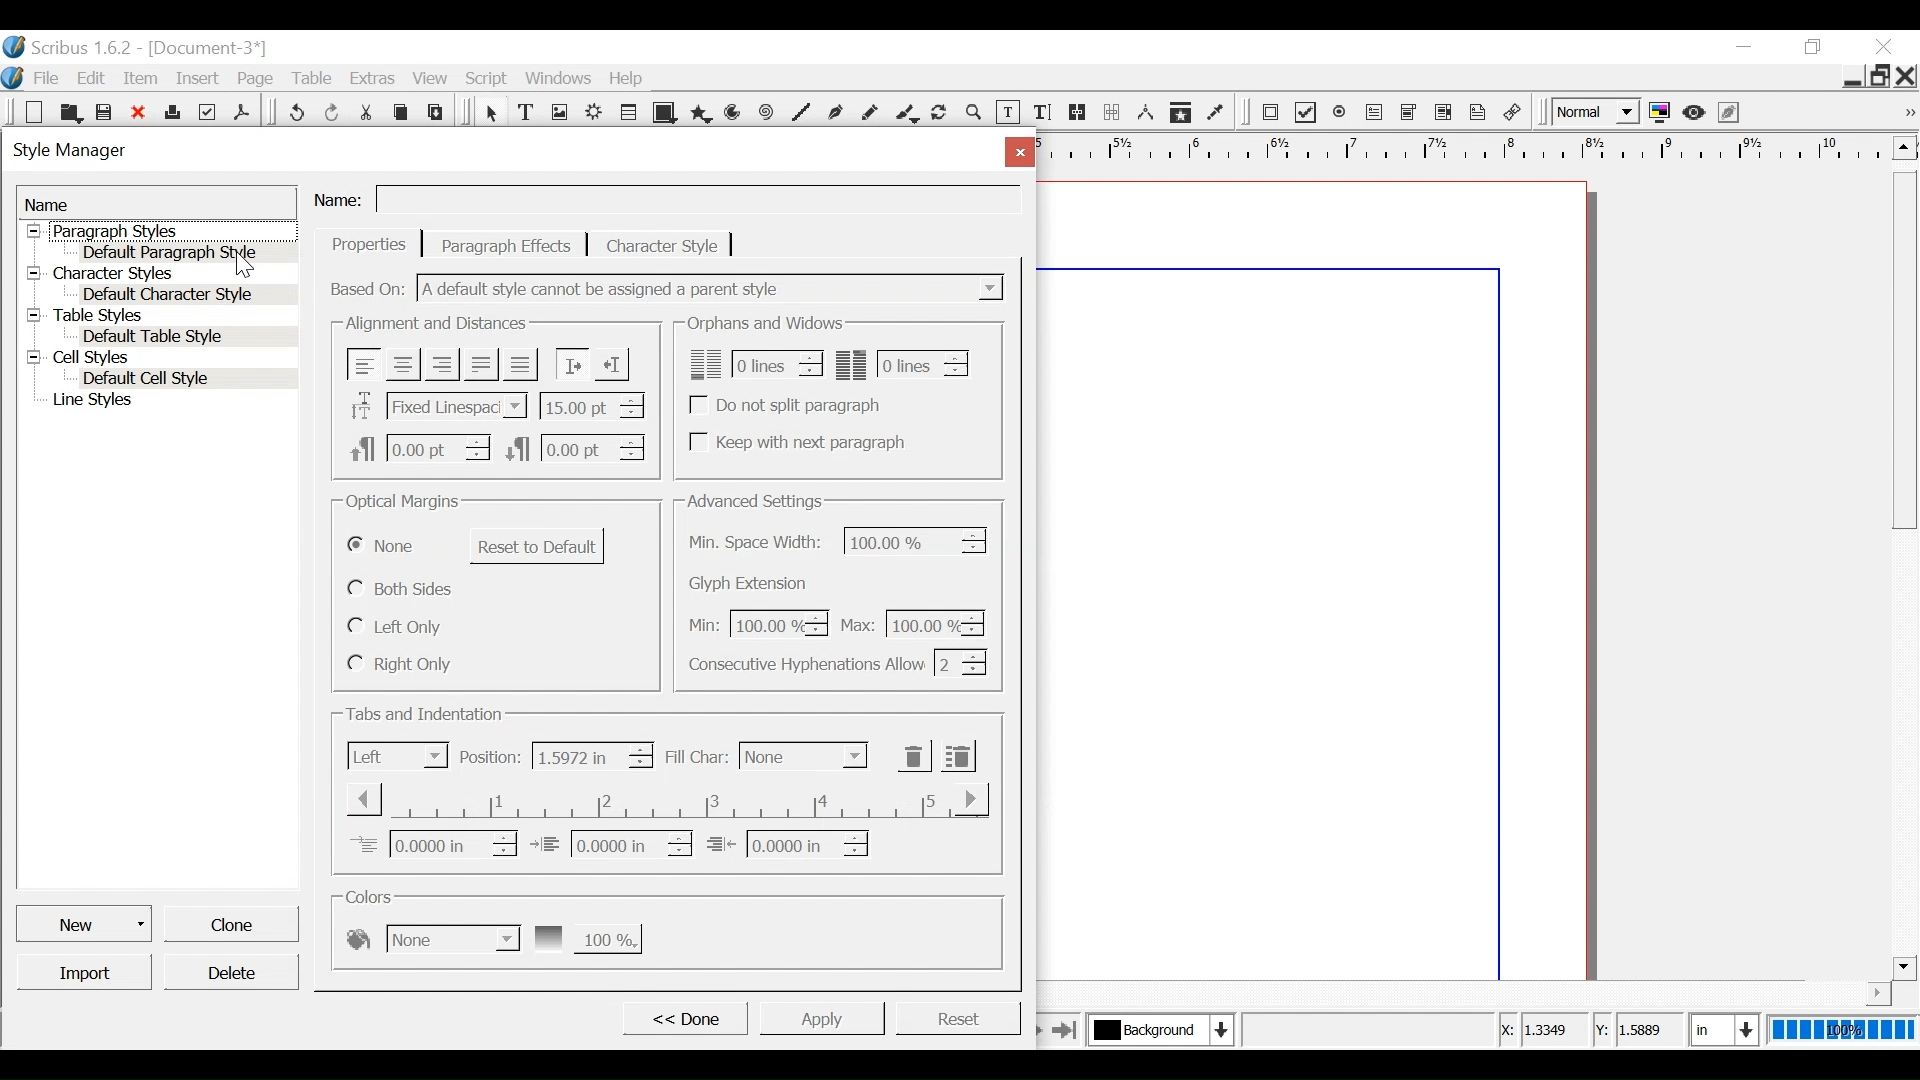 This screenshot has height=1080, width=1920. Describe the element at coordinates (1880, 74) in the screenshot. I see `Restore` at that location.